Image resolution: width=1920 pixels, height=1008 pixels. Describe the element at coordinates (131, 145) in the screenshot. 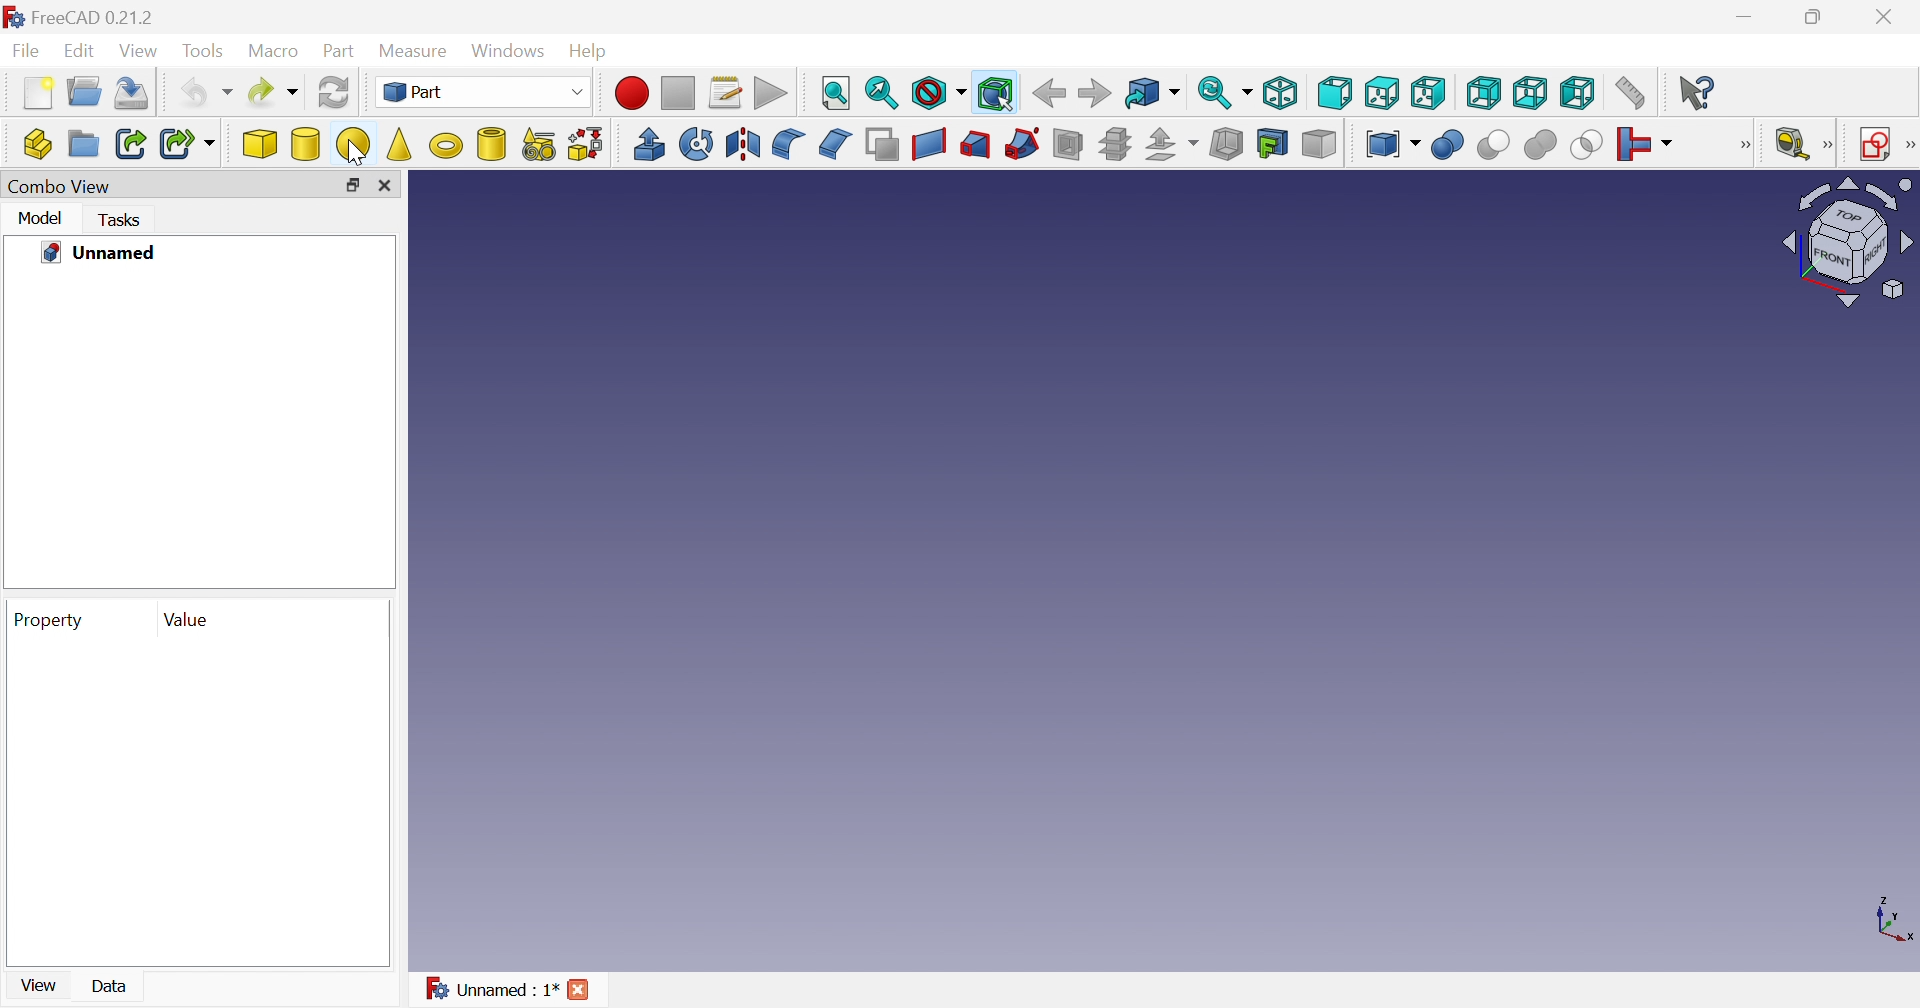

I see `Make link` at that location.